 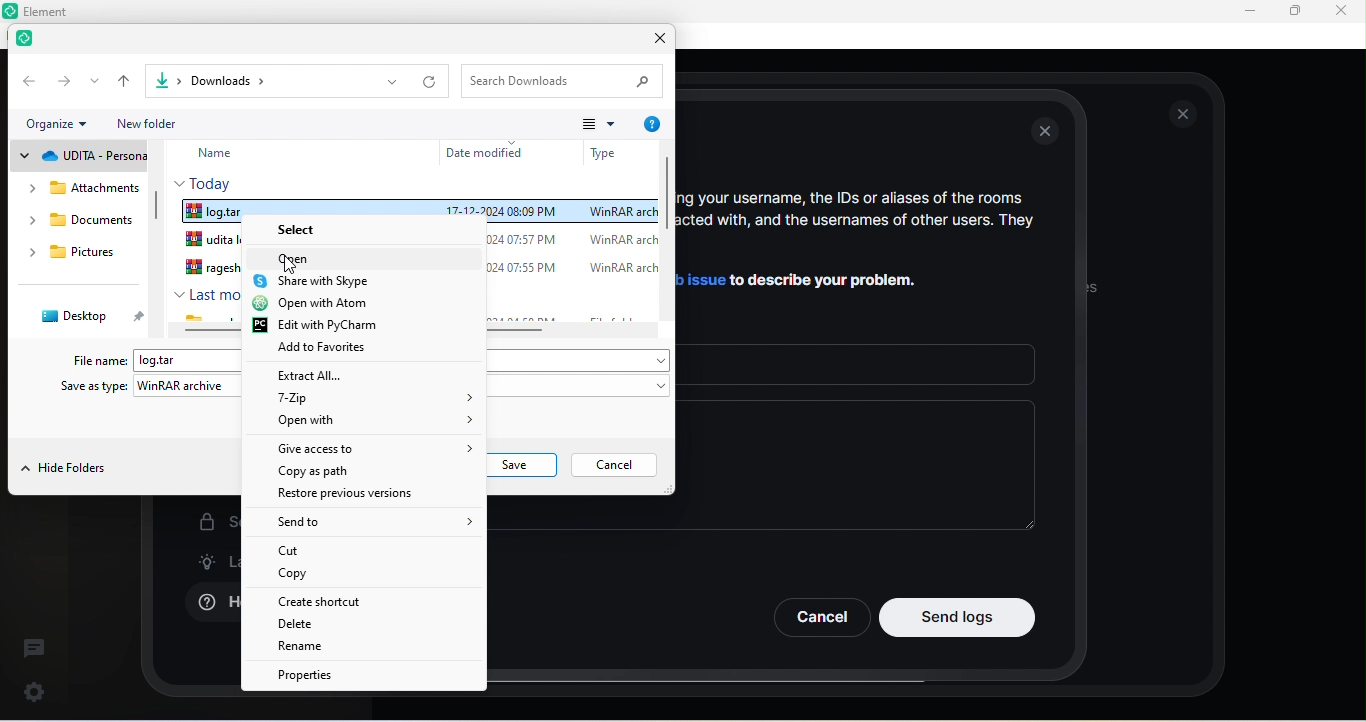 What do you see at coordinates (54, 11) in the screenshot?
I see `Element` at bounding box center [54, 11].